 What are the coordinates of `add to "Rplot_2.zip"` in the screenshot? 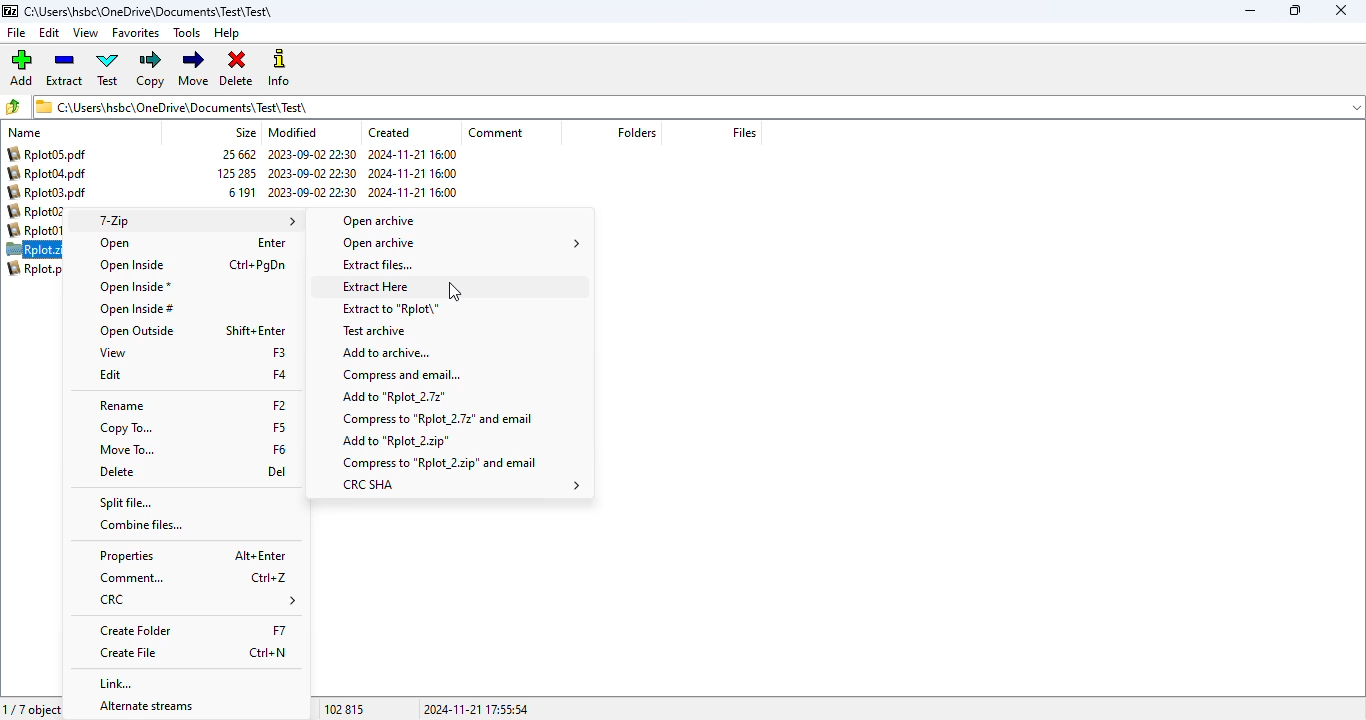 It's located at (397, 442).